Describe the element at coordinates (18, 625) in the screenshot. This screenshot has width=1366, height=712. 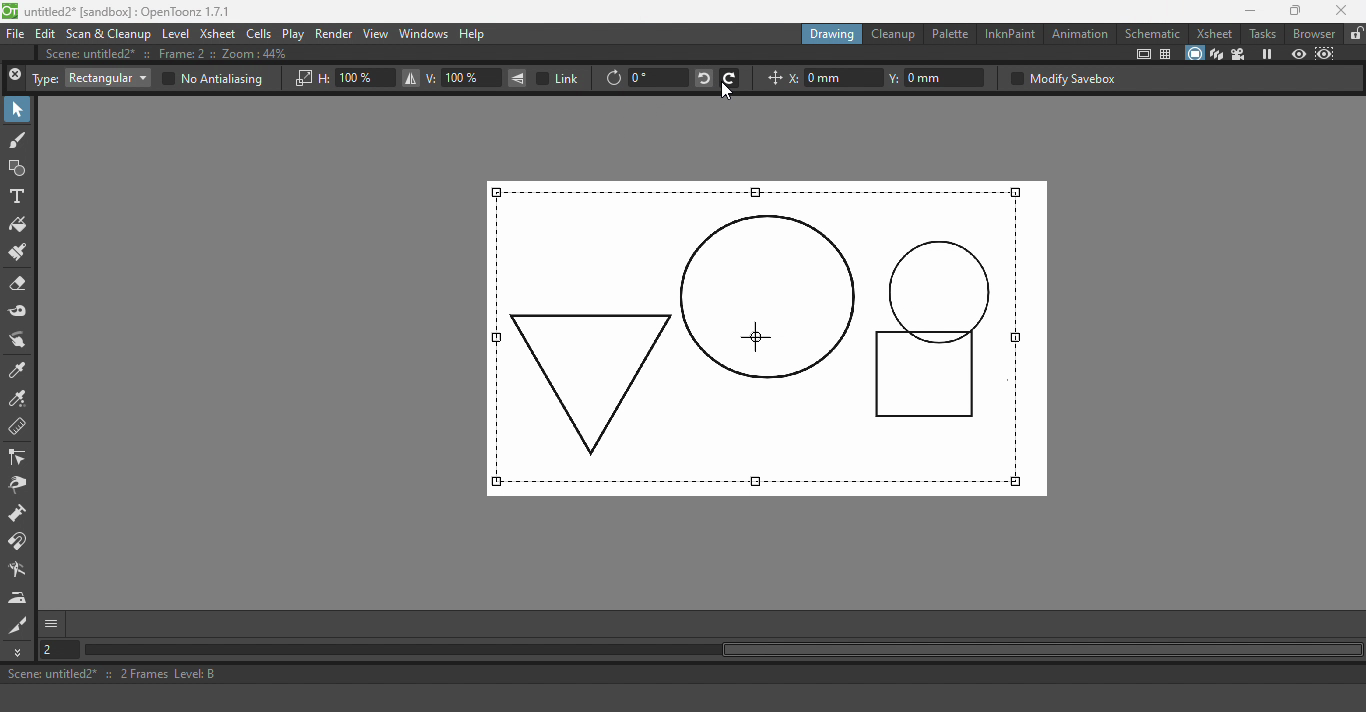
I see `Cutter tool` at that location.